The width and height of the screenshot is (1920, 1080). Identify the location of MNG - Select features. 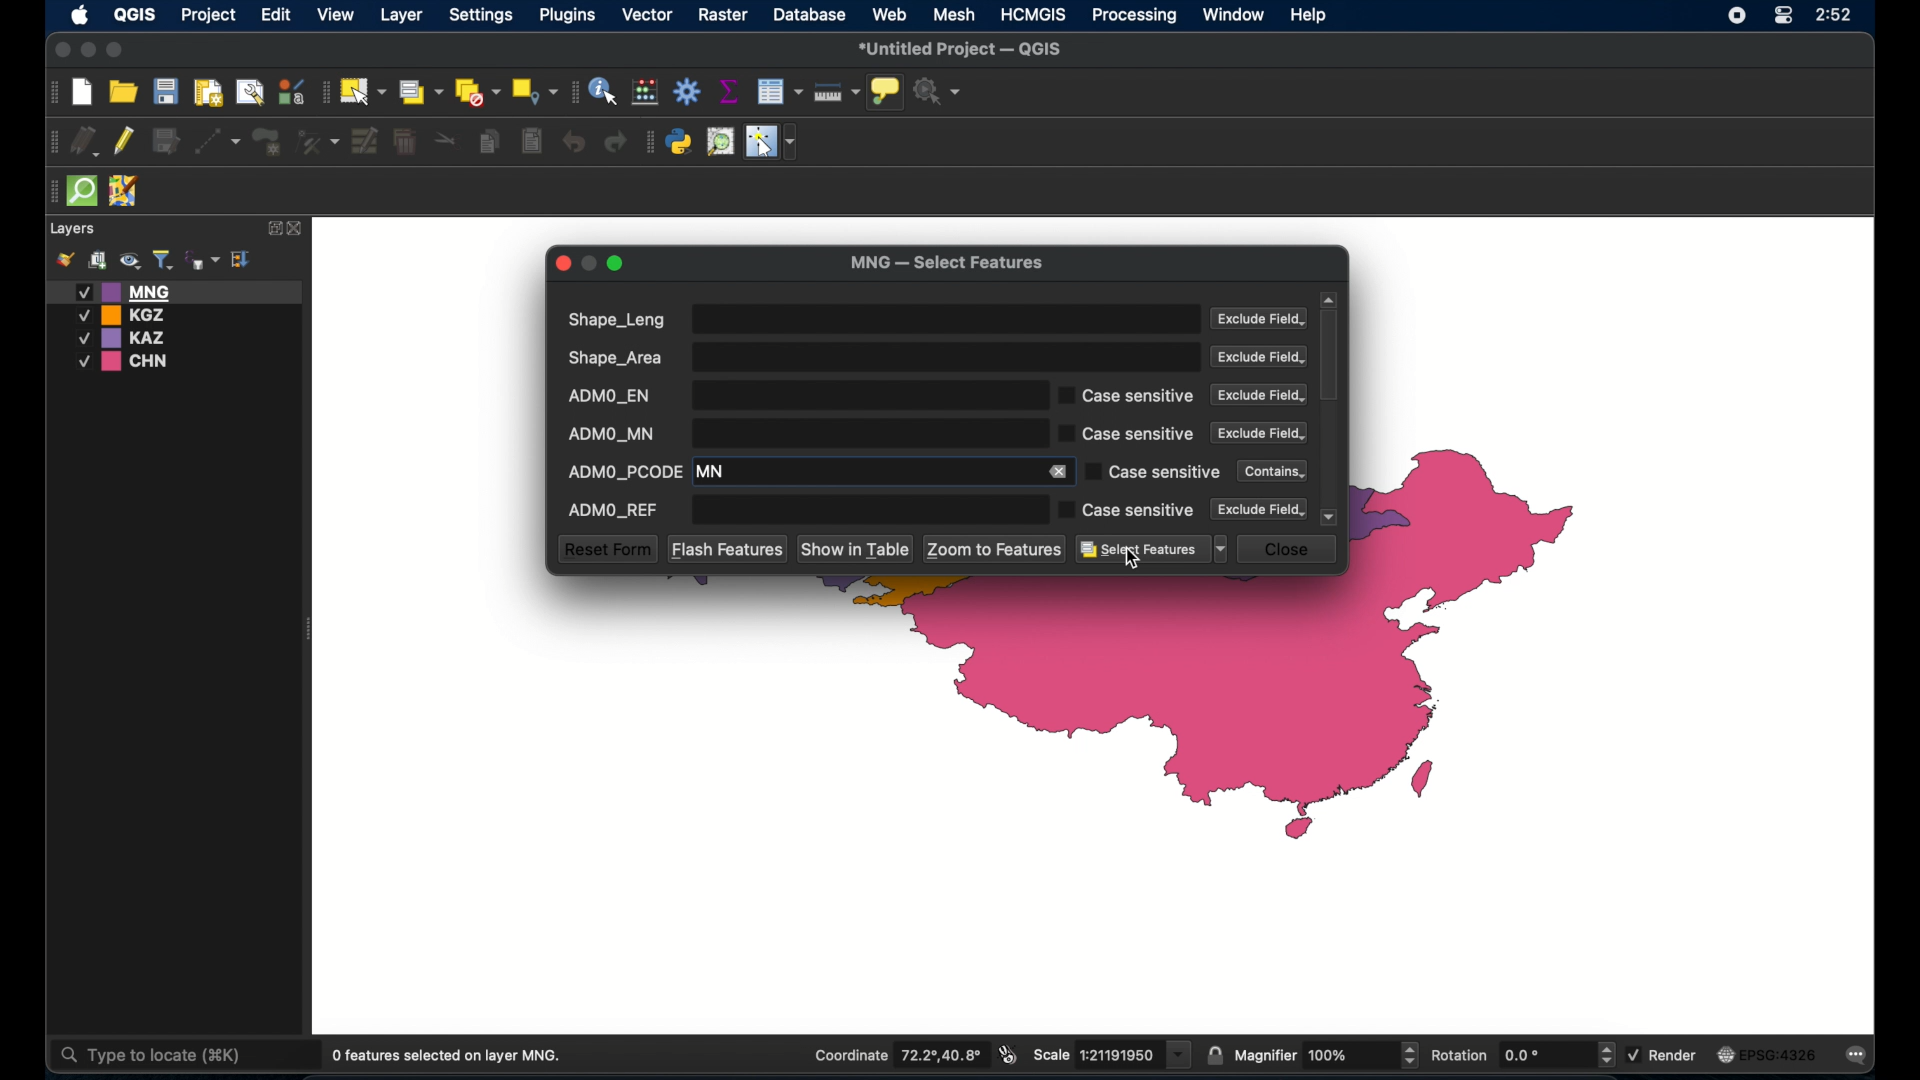
(947, 264).